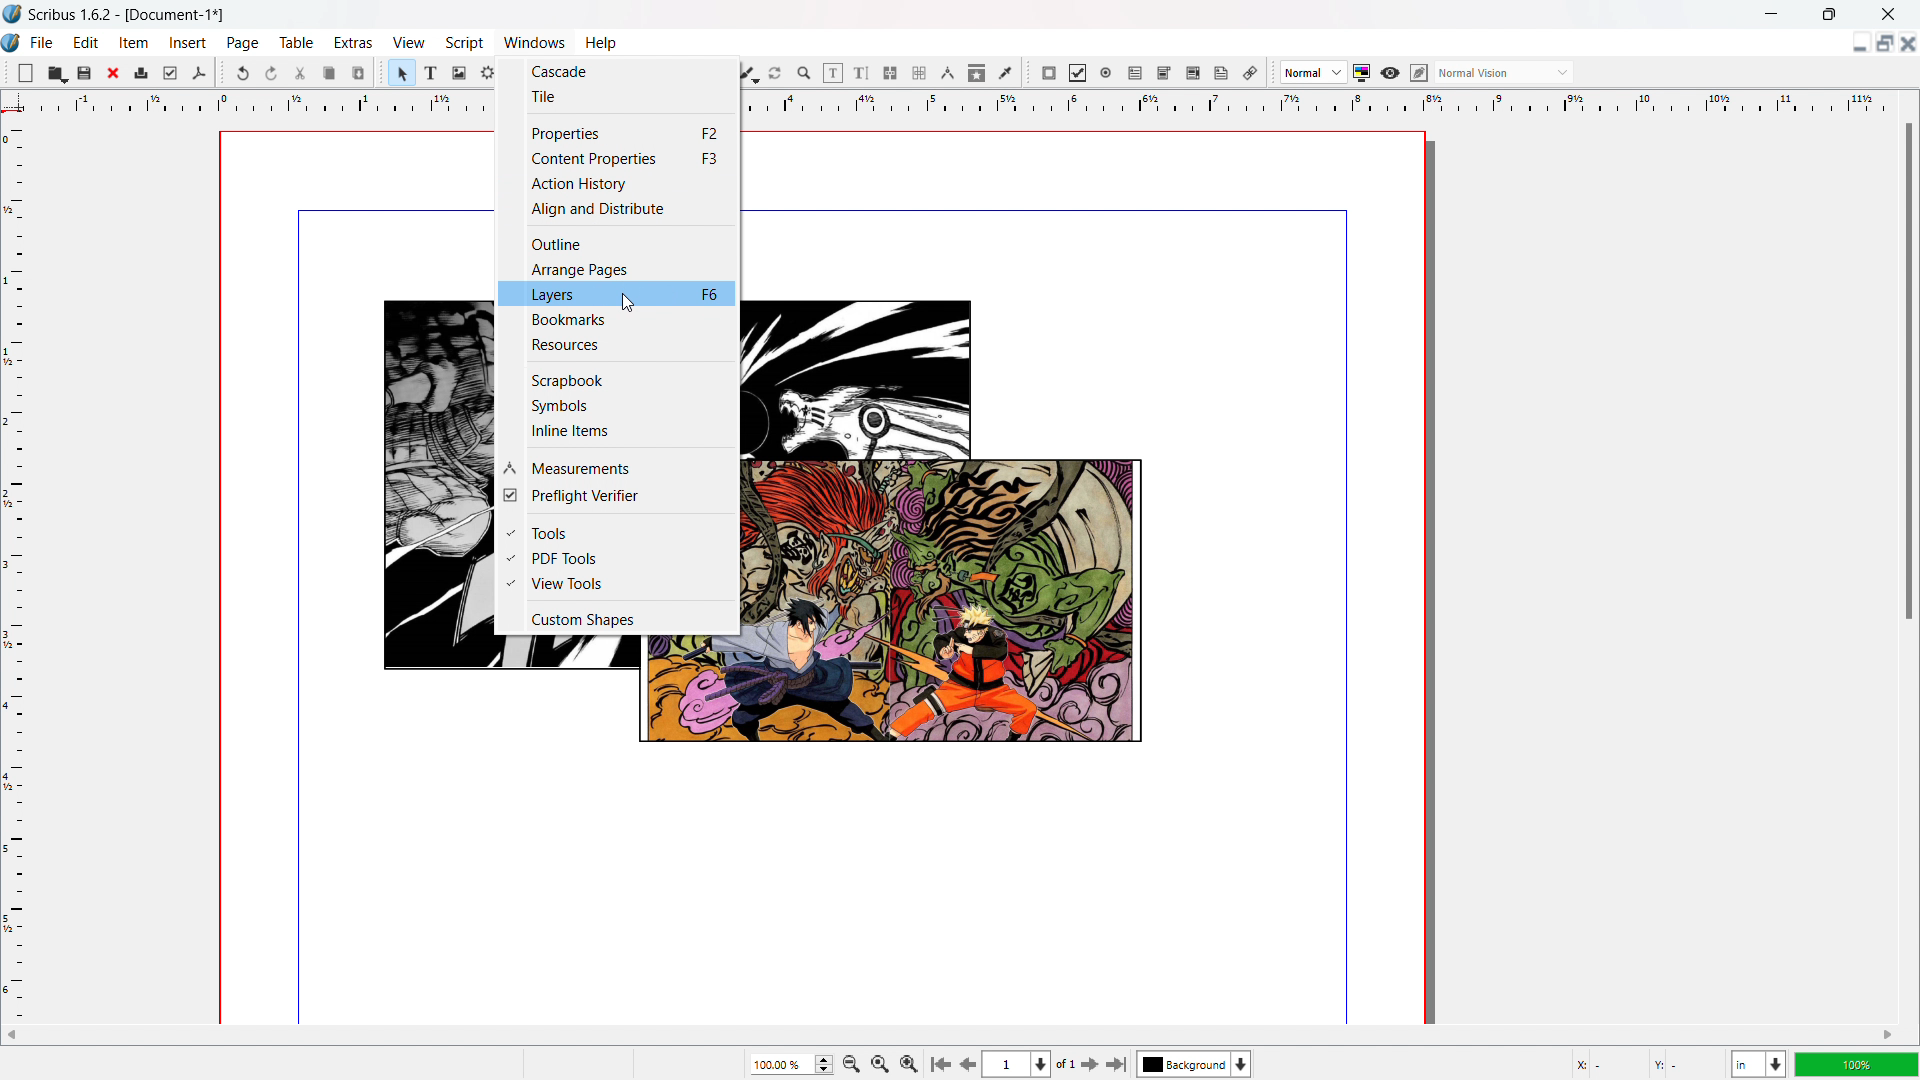  What do you see at coordinates (1136, 73) in the screenshot?
I see `pdf text field` at bounding box center [1136, 73].